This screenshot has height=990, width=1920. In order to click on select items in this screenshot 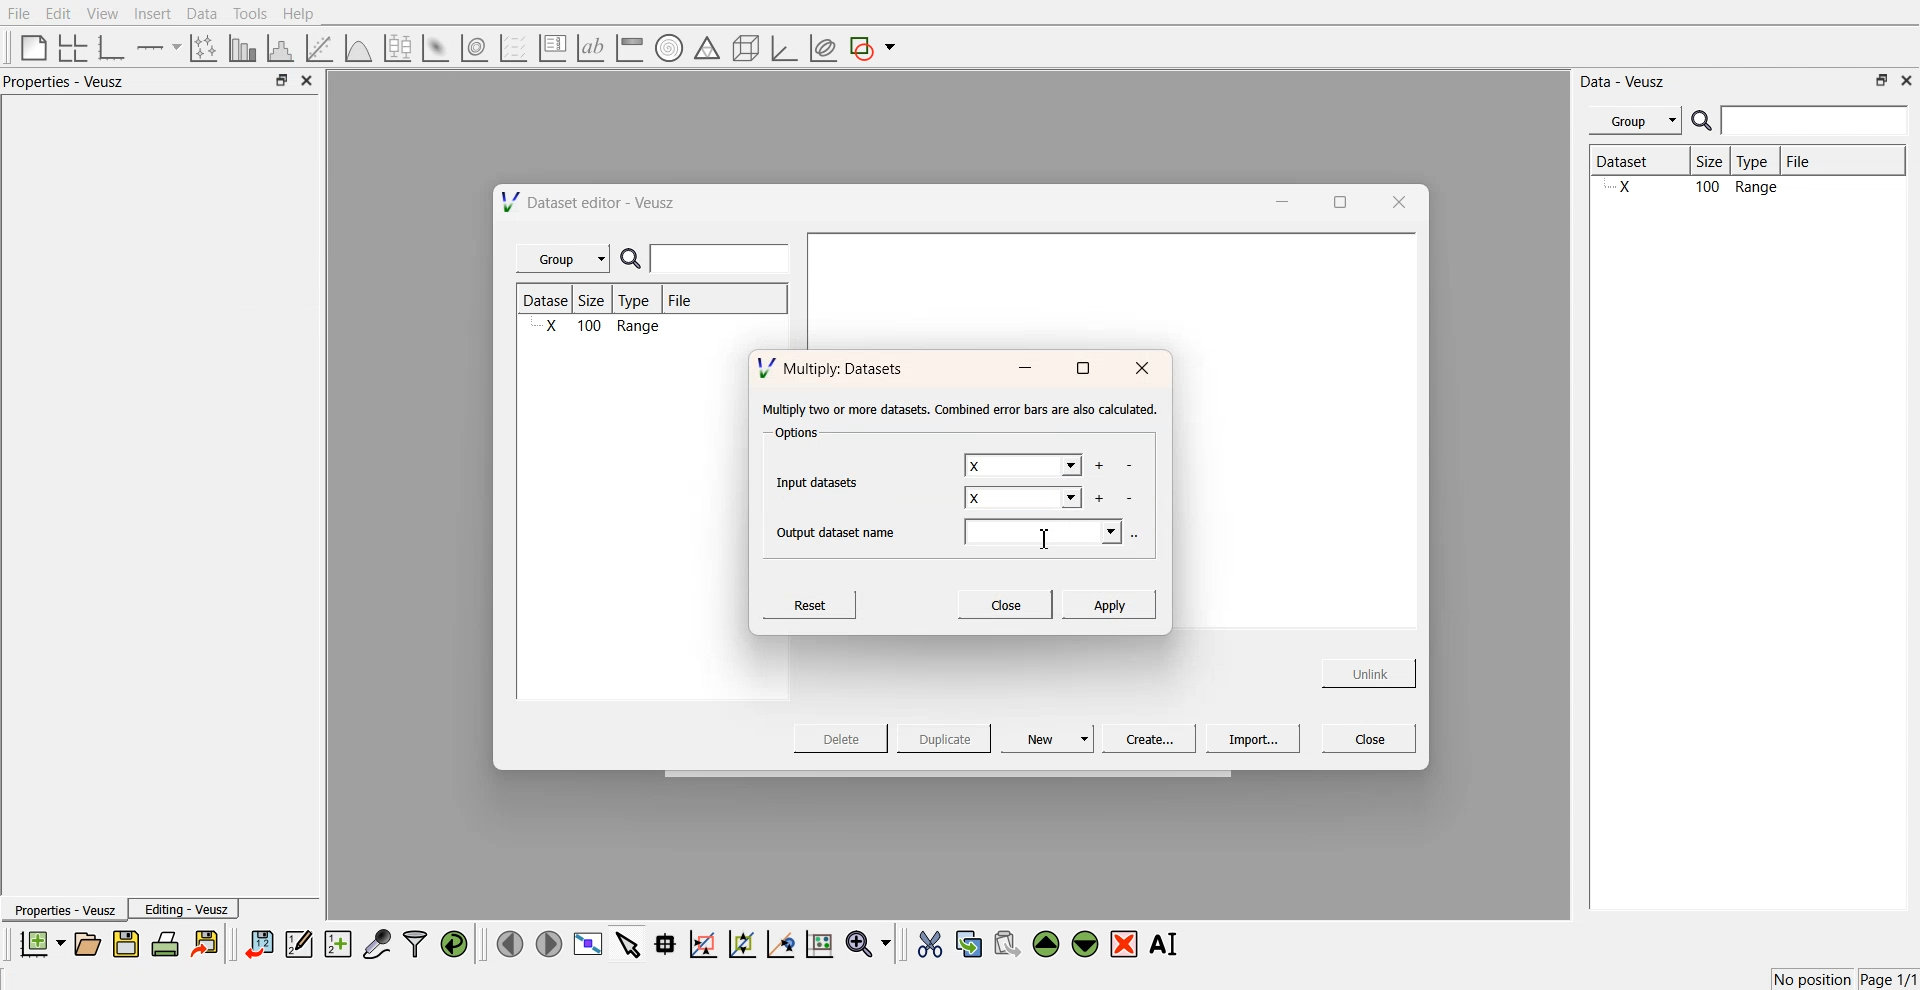, I will do `click(628, 943)`.